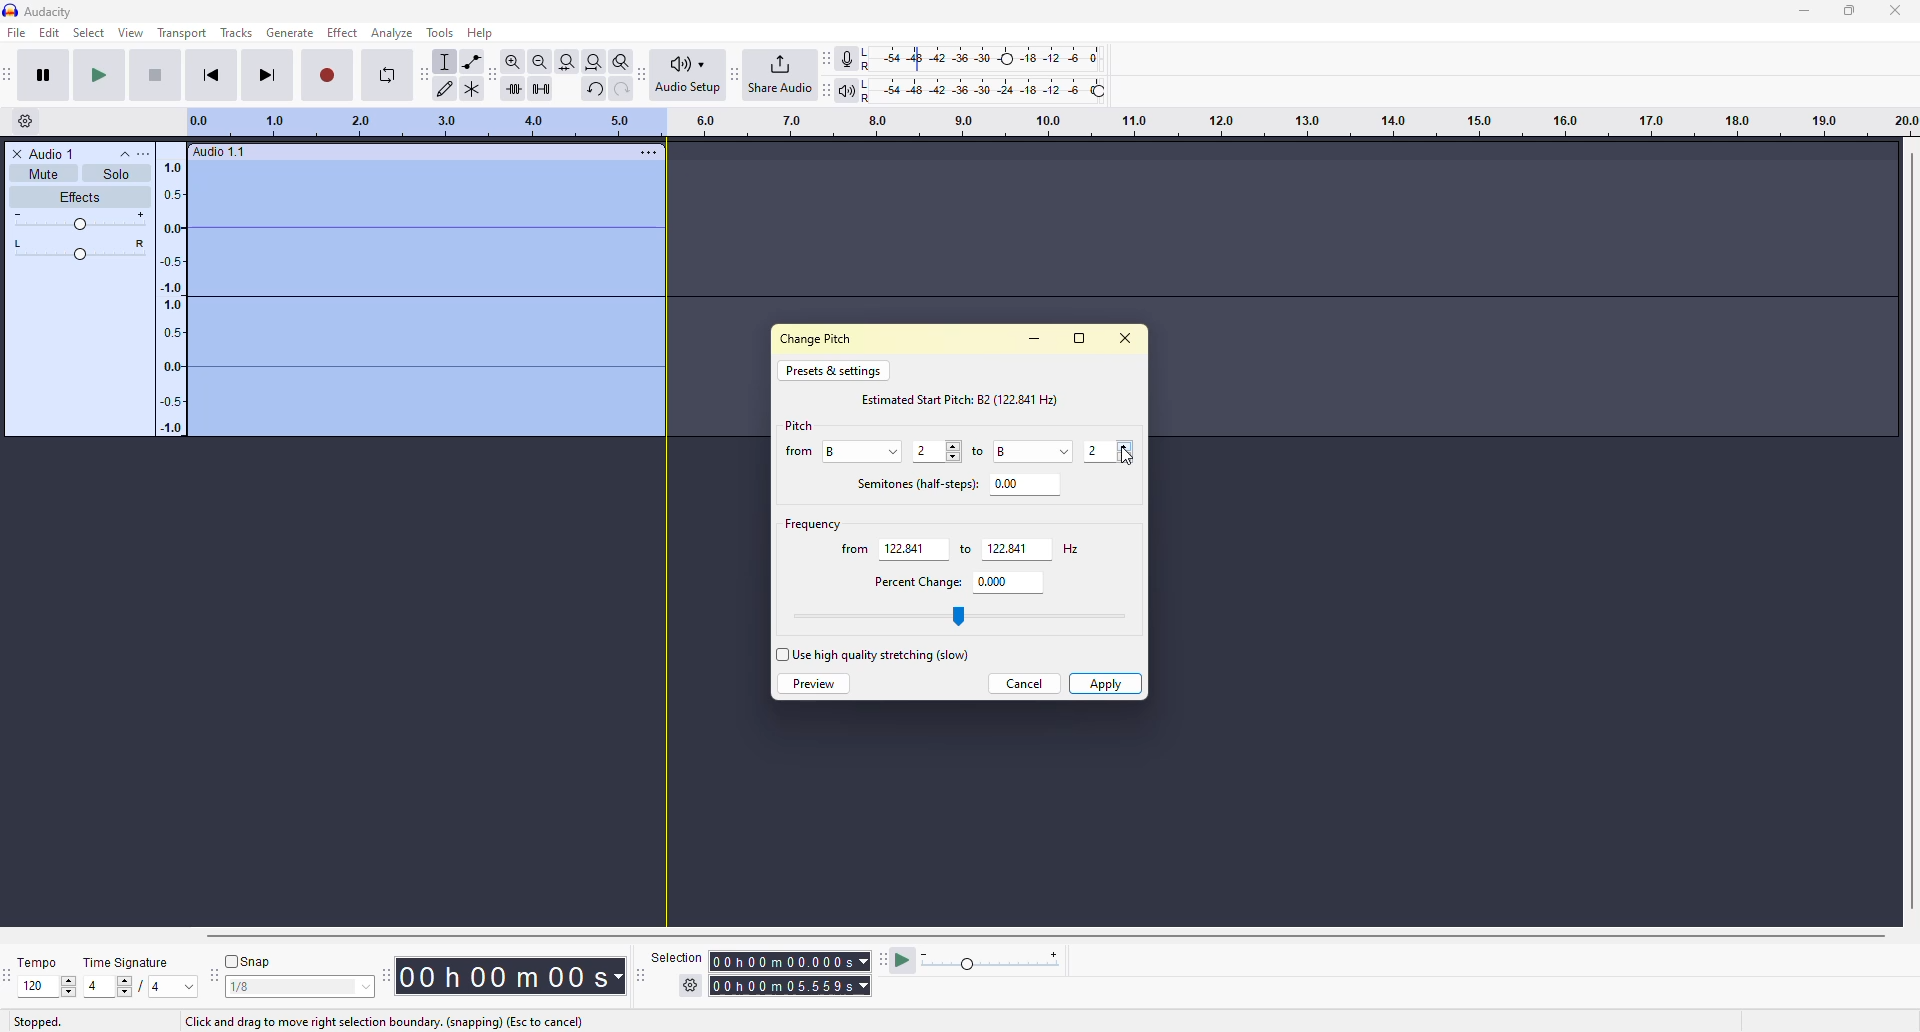  Describe the element at coordinates (156, 989) in the screenshot. I see `4` at that location.